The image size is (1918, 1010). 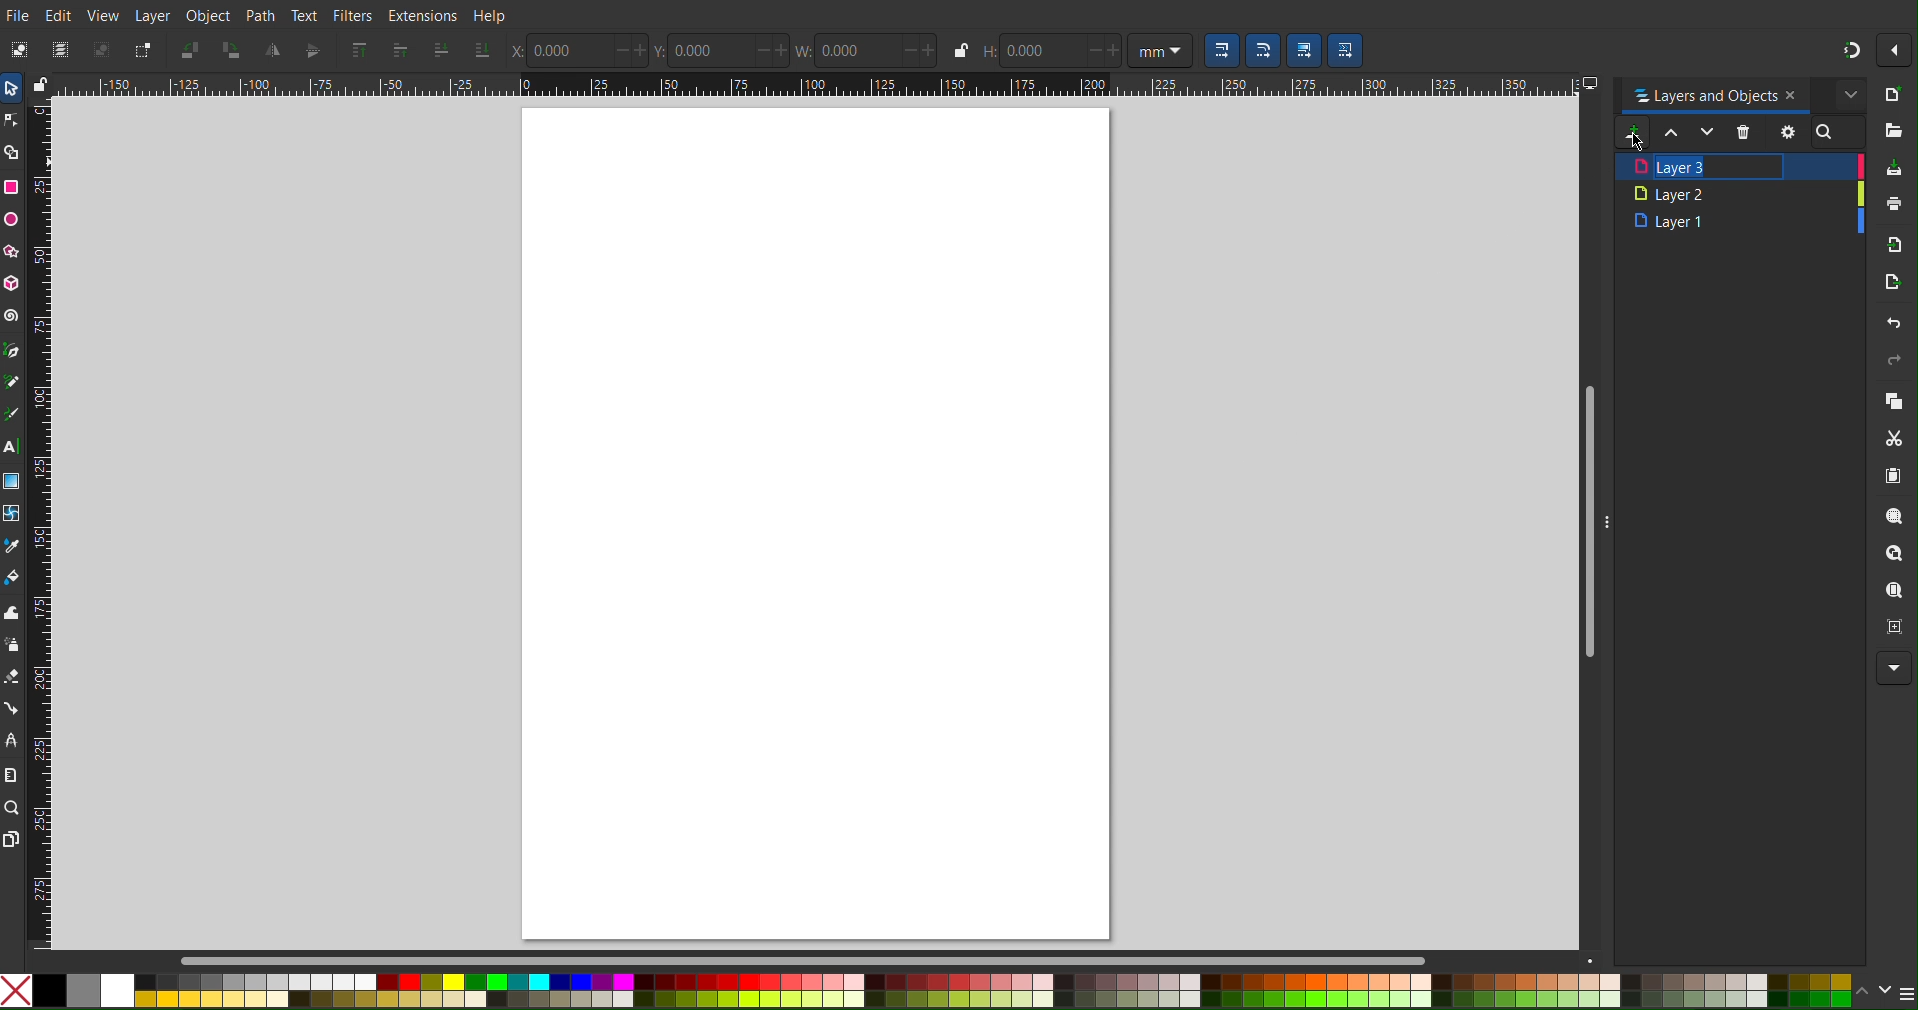 What do you see at coordinates (481, 50) in the screenshot?
I see `Send layer to the bottom` at bounding box center [481, 50].